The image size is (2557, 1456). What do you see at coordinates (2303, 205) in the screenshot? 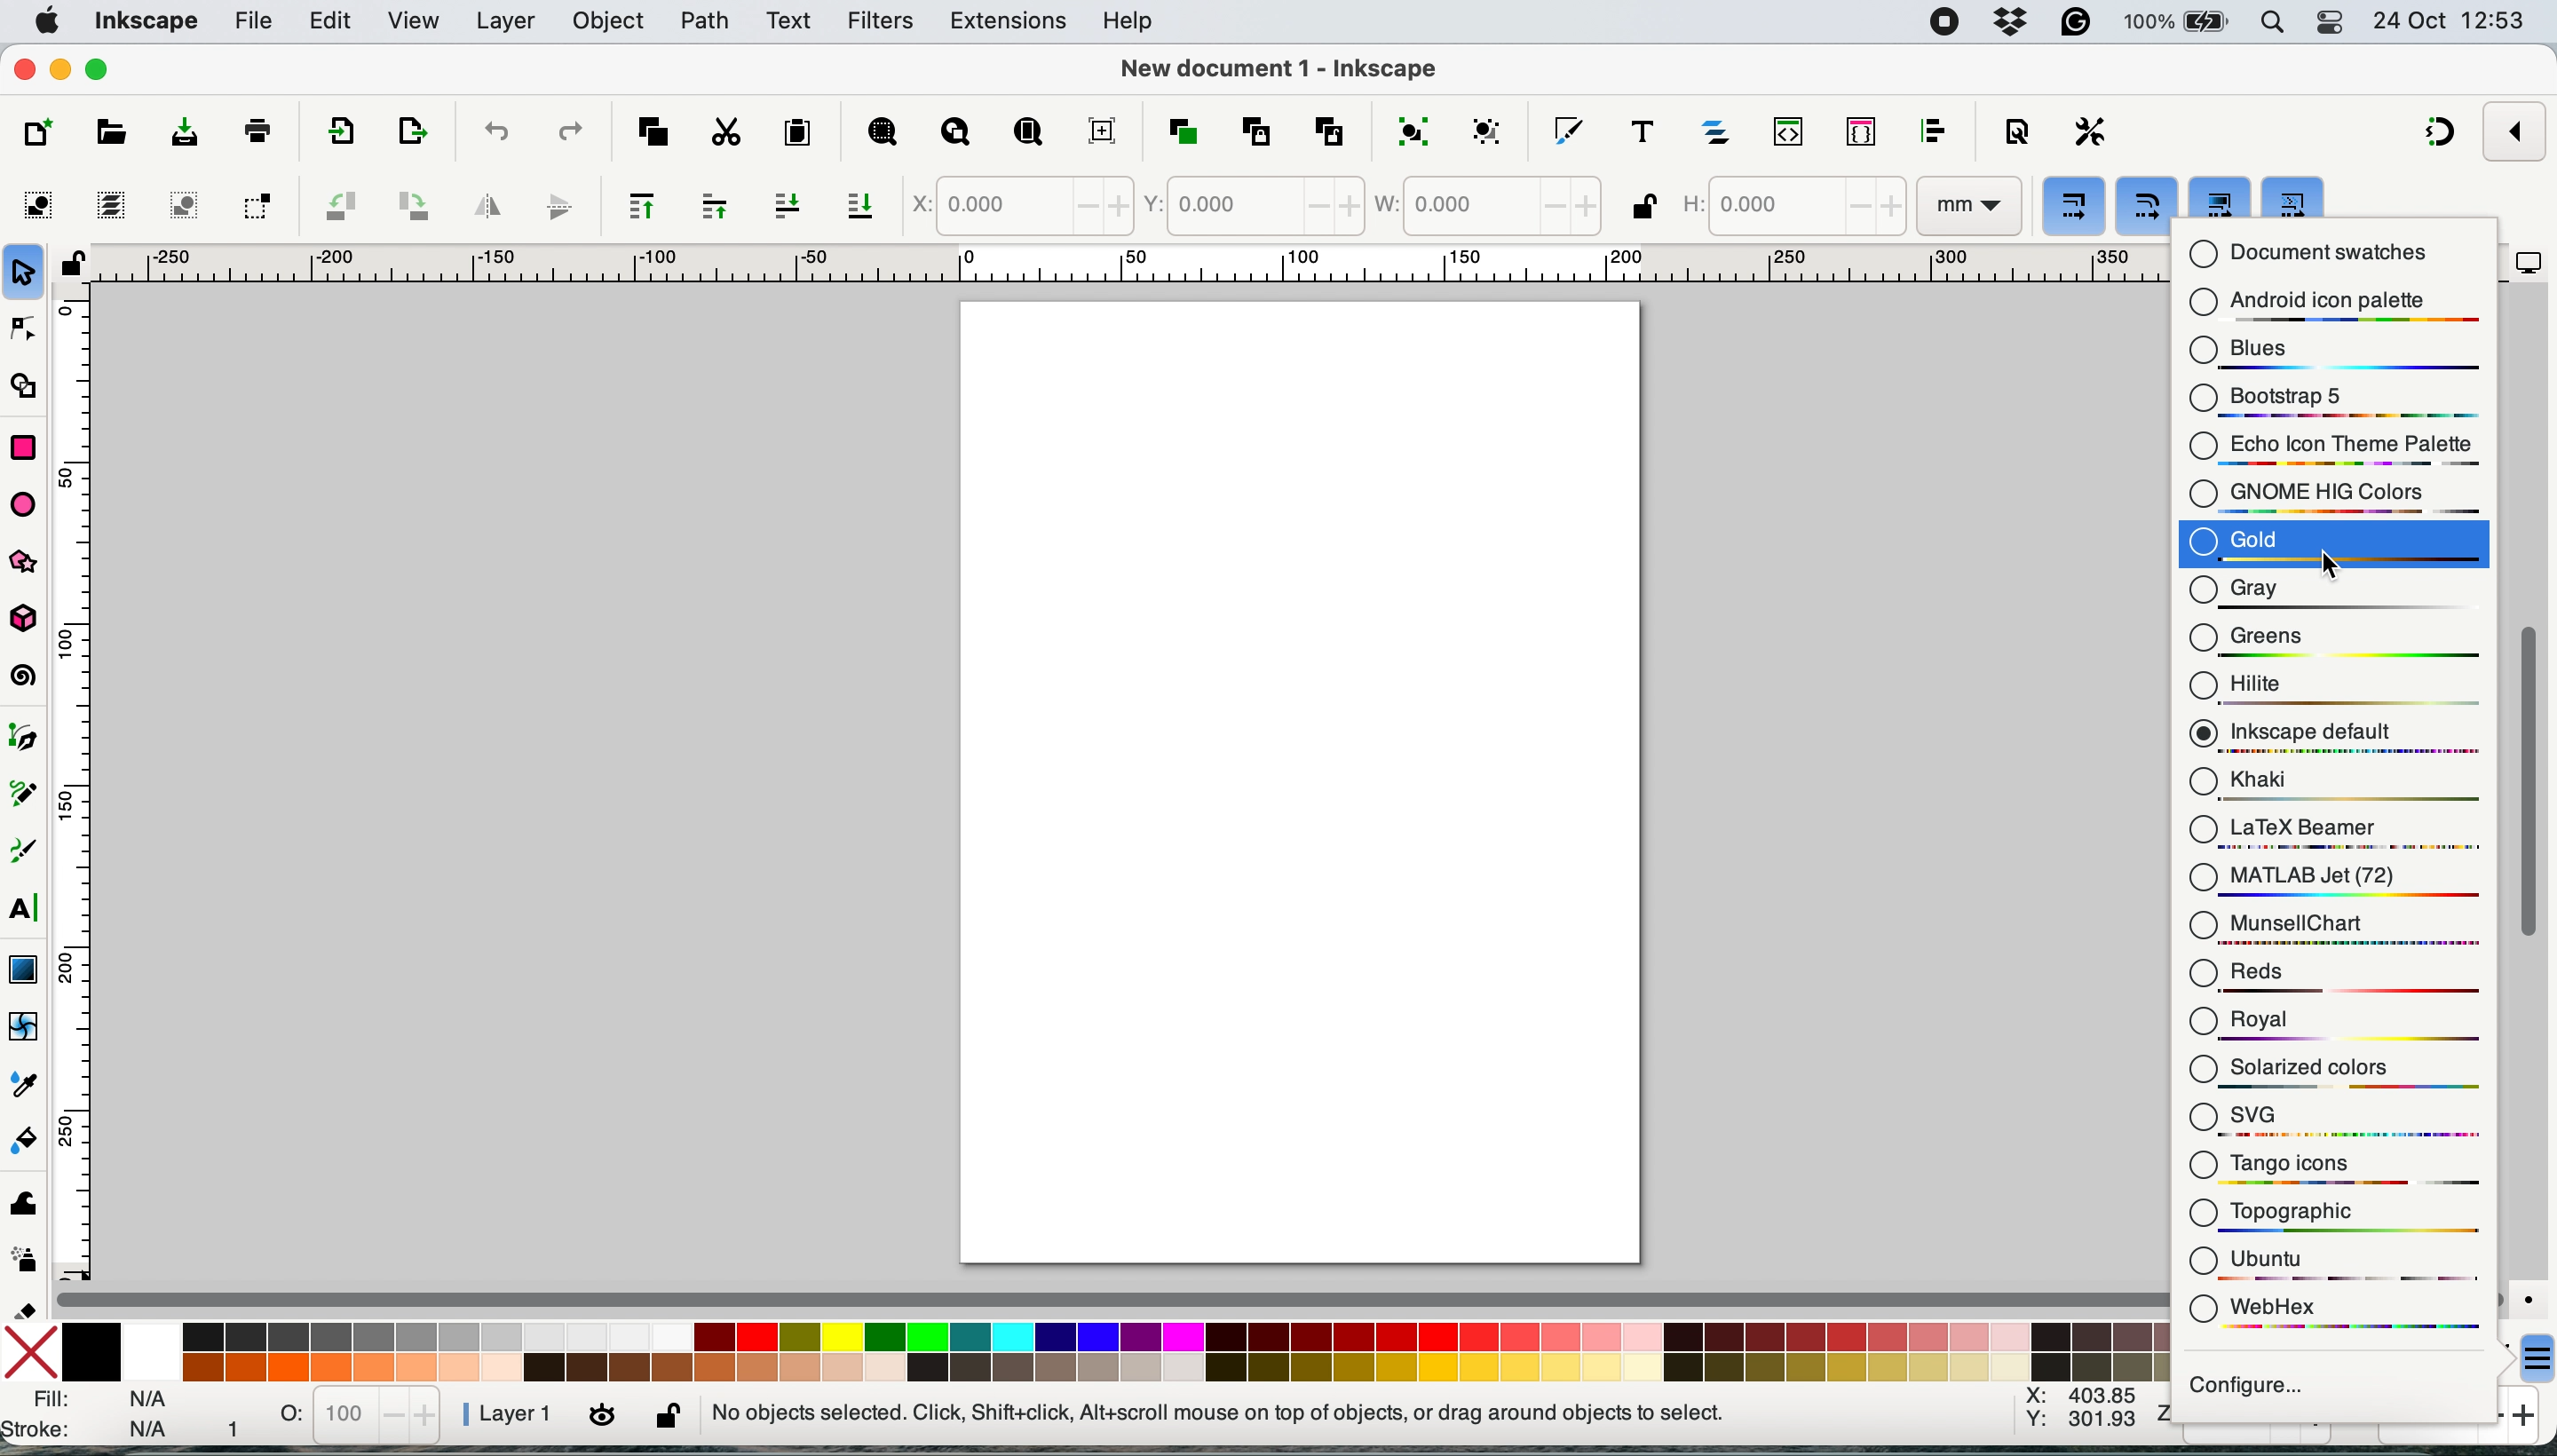
I see `move gradients` at bounding box center [2303, 205].